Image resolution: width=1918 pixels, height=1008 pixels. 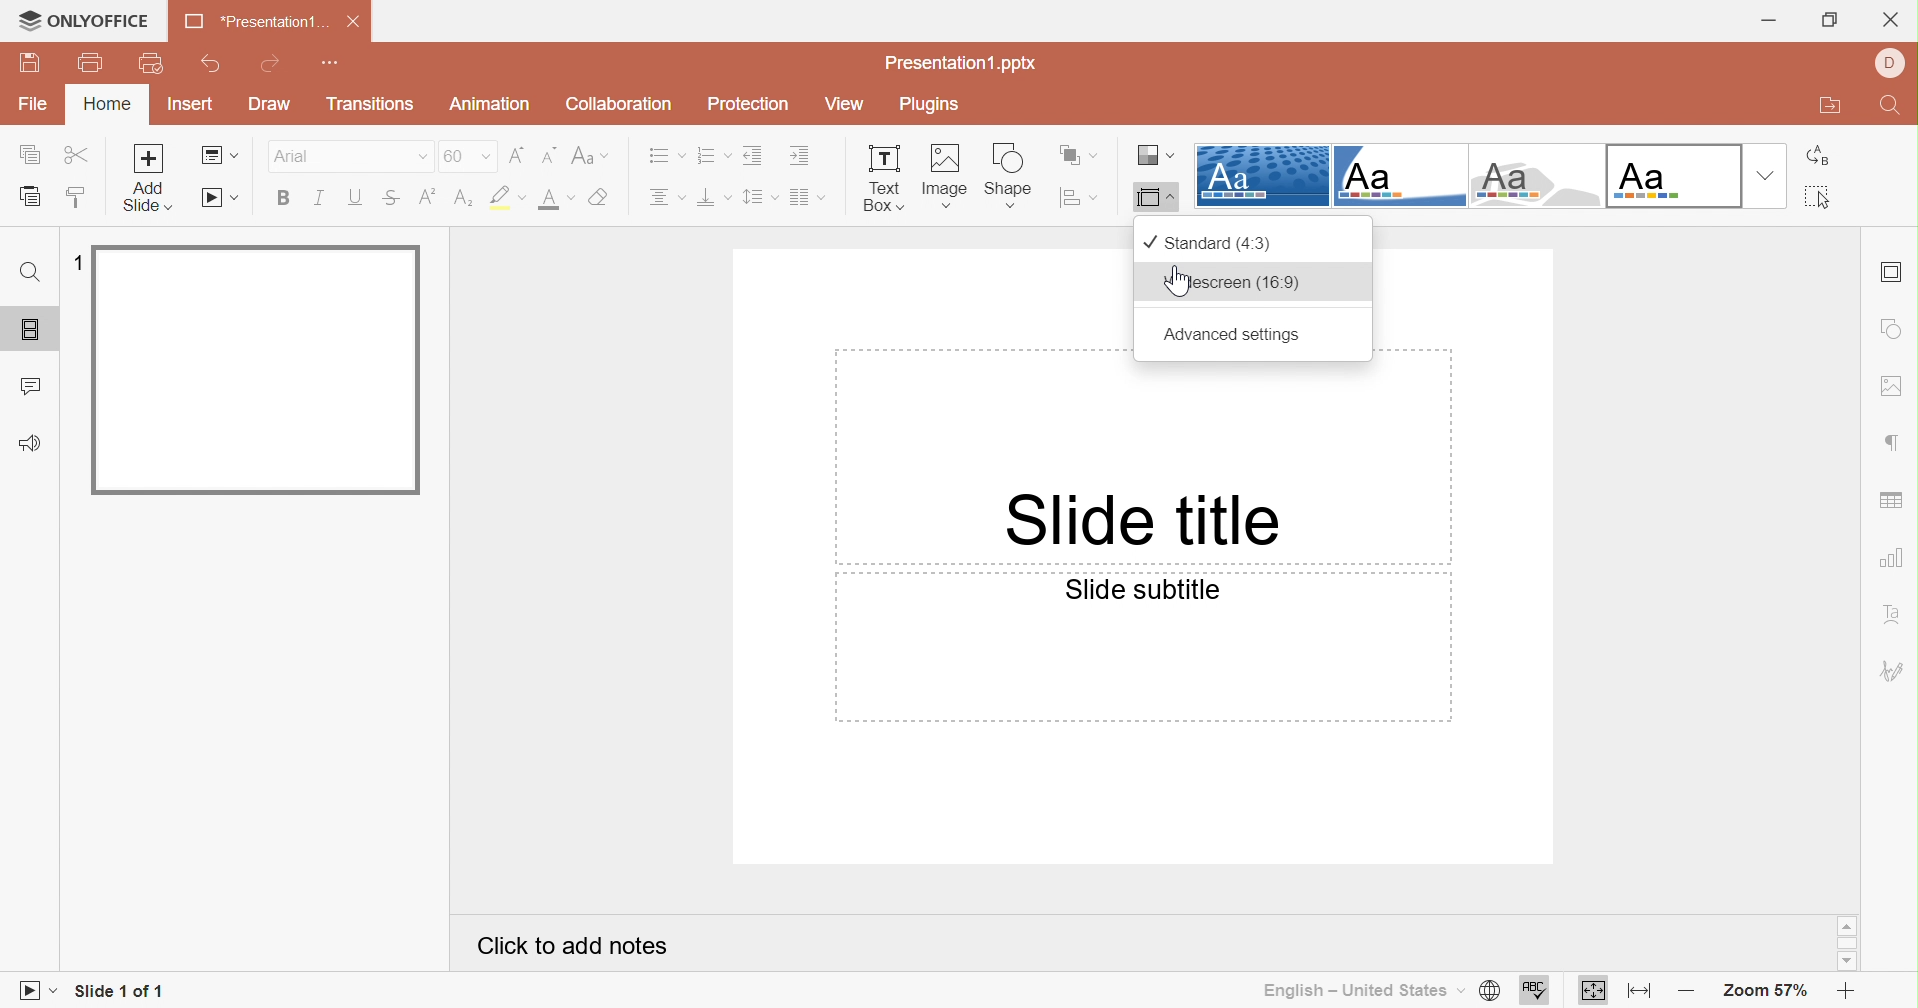 I want to click on Corner, so click(x=1398, y=175).